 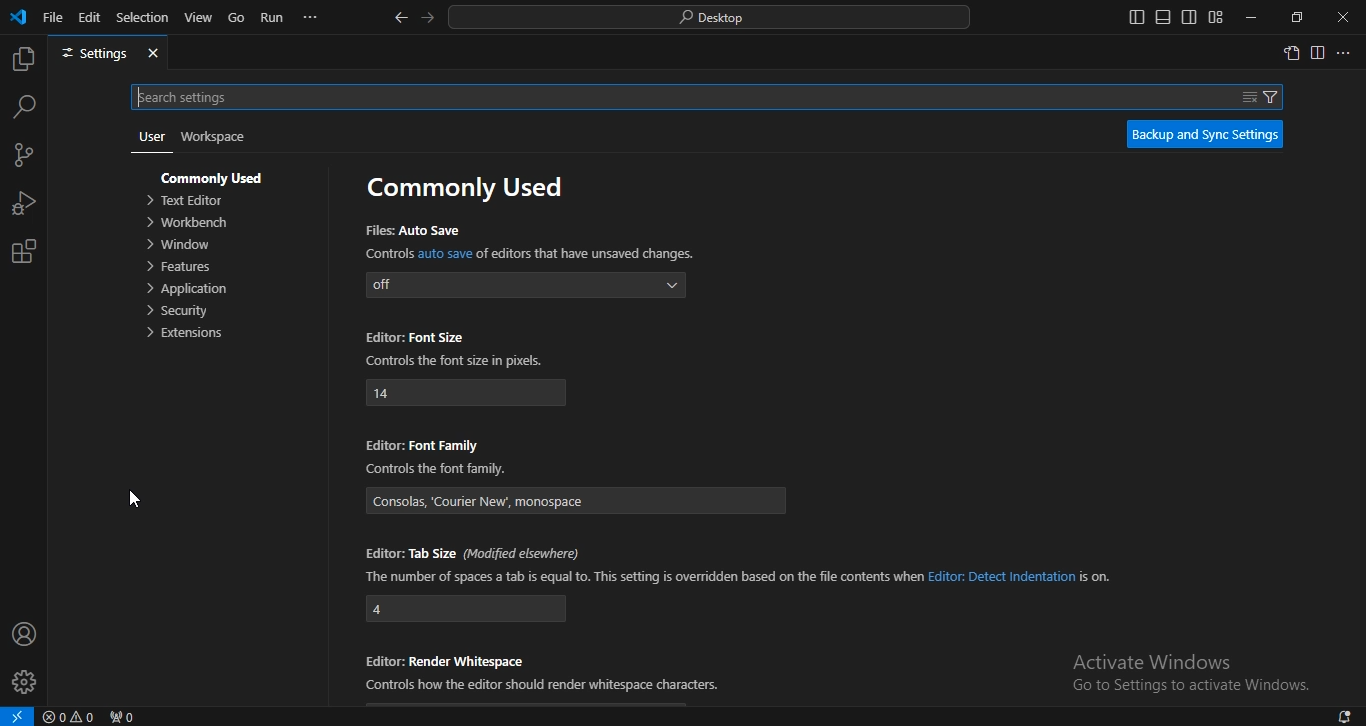 I want to click on commonly used, so click(x=215, y=179).